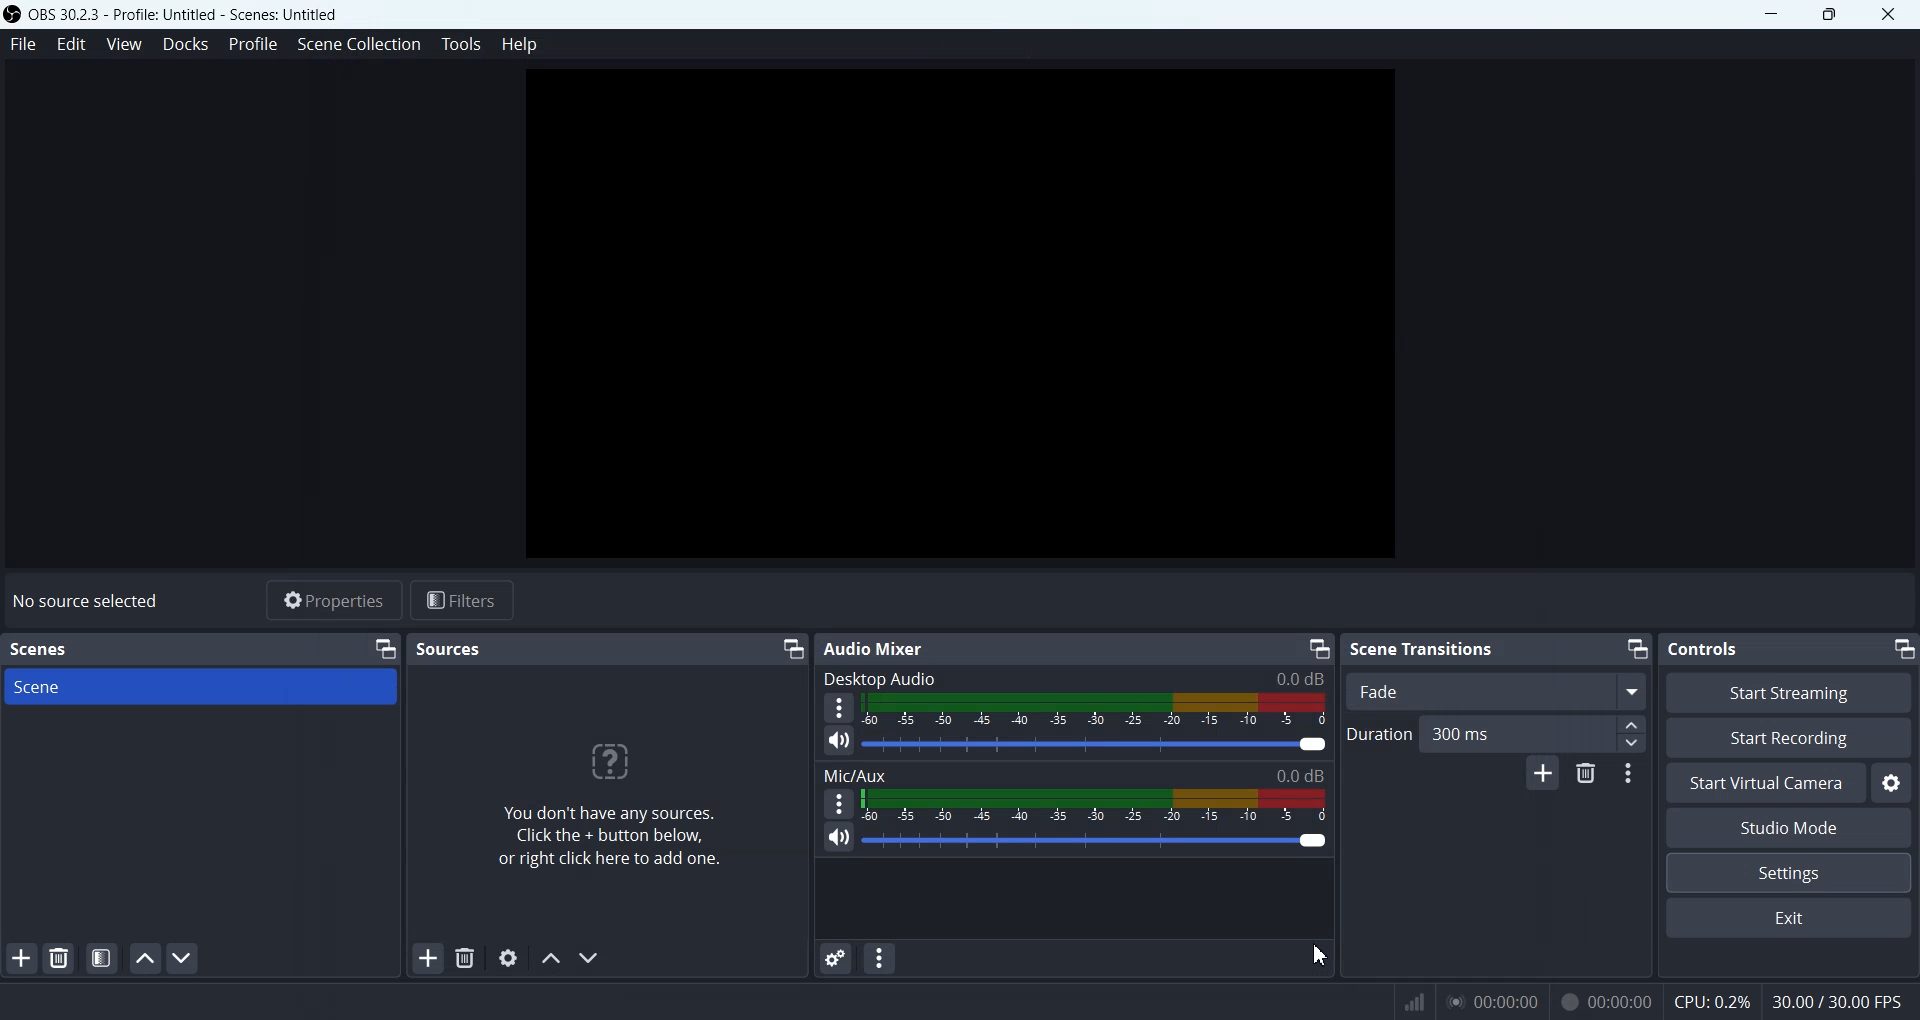 The image size is (1920, 1020). What do you see at coordinates (1543, 775) in the screenshot?
I see `Add configurable Transition` at bounding box center [1543, 775].